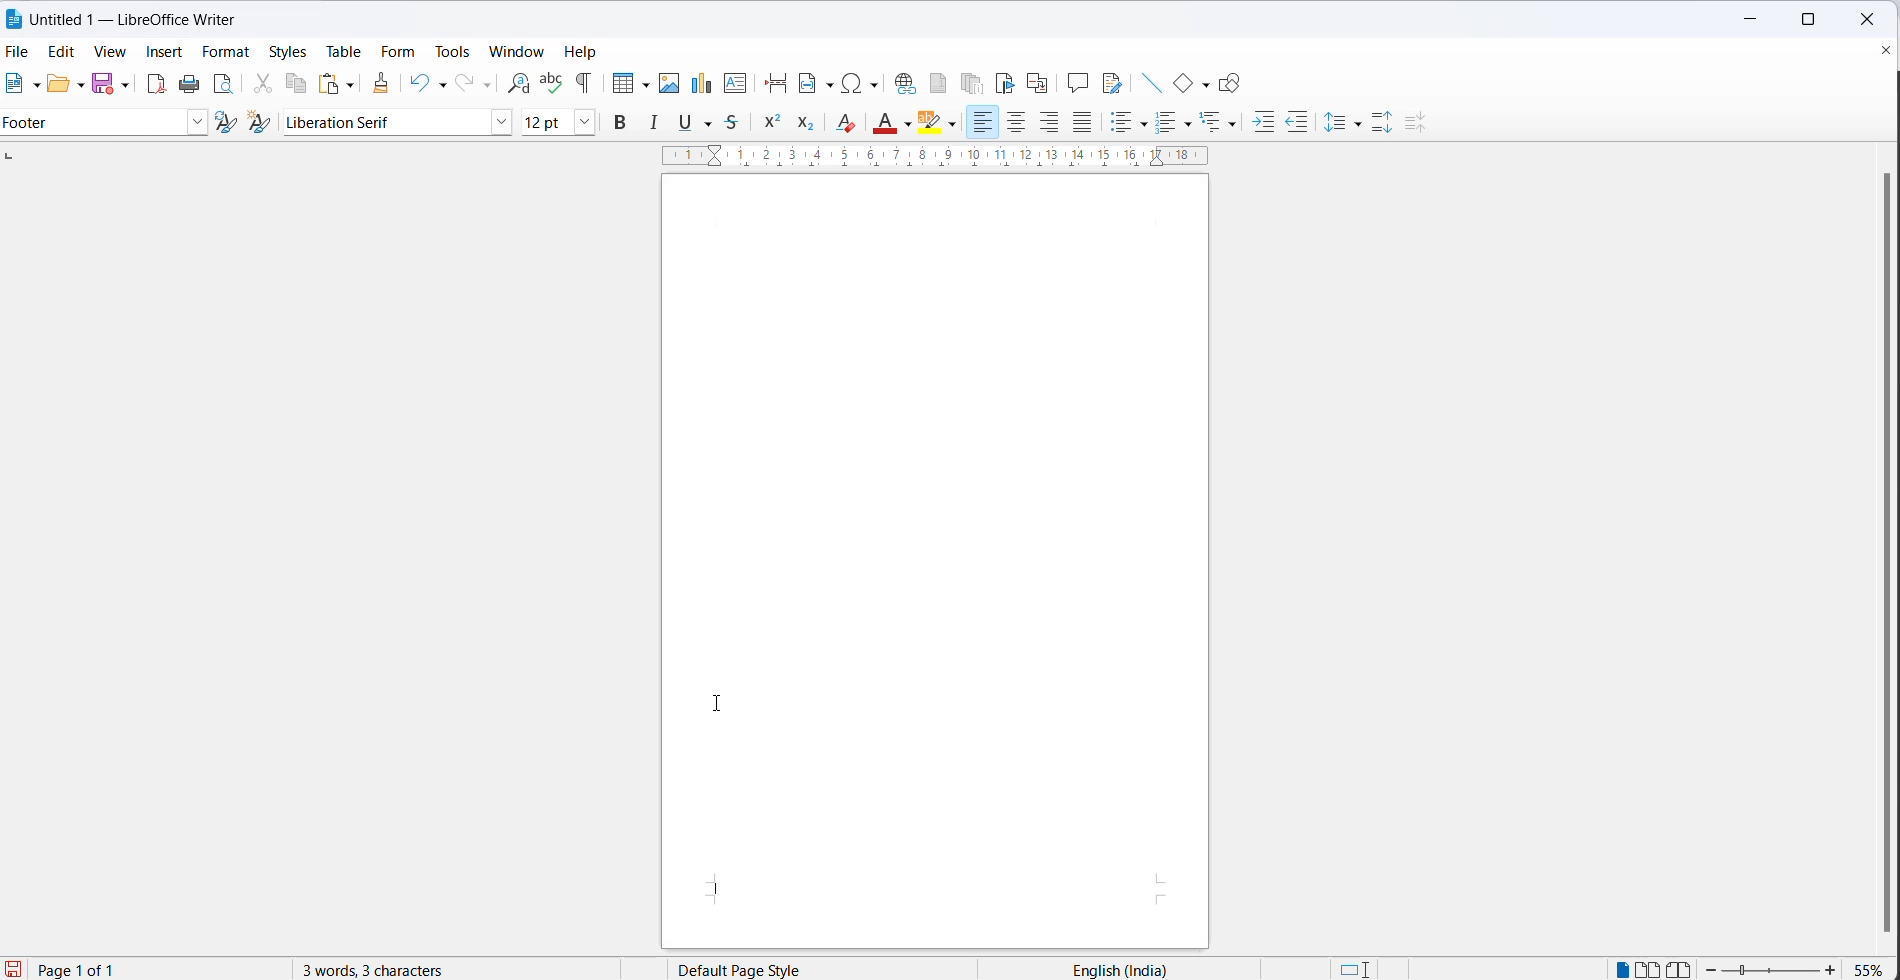 The width and height of the screenshot is (1900, 980). Describe the element at coordinates (265, 87) in the screenshot. I see `cut` at that location.